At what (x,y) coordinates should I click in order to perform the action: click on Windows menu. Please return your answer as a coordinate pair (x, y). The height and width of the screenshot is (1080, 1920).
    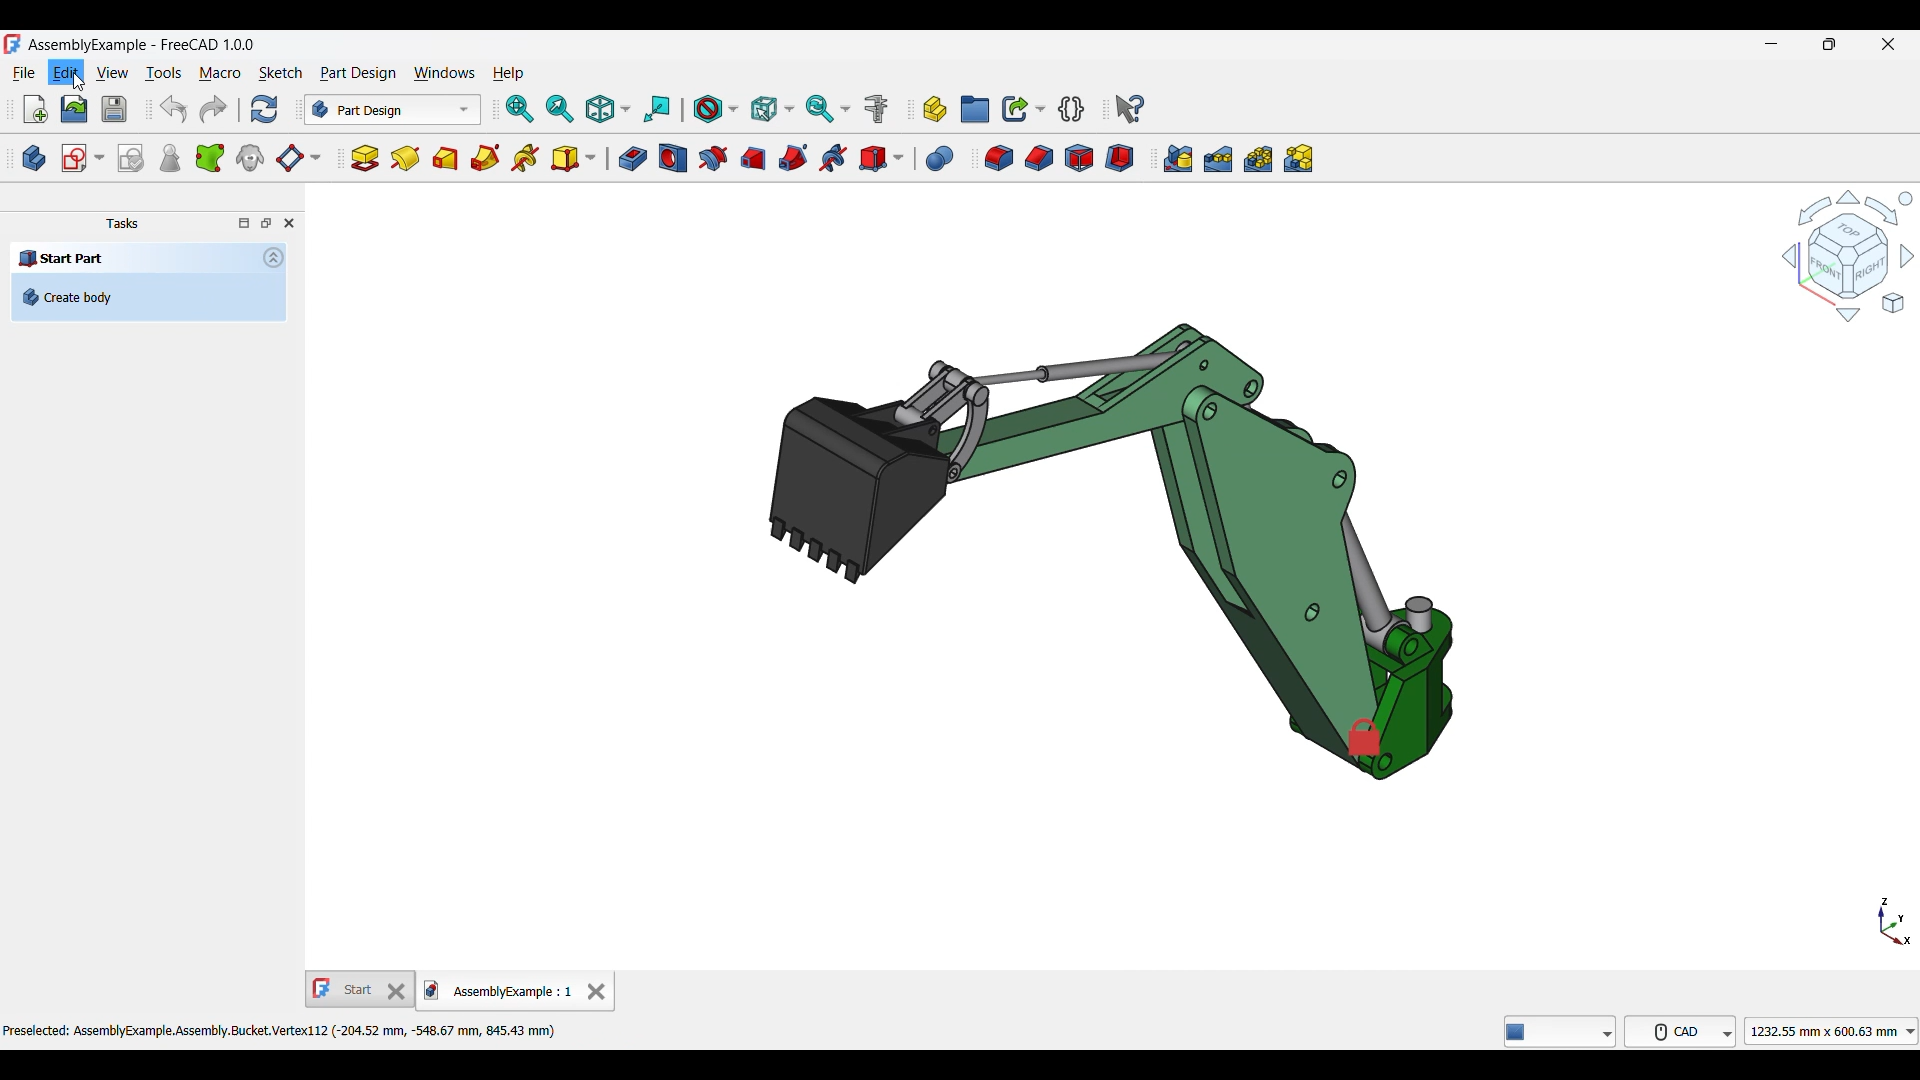
    Looking at the image, I should click on (445, 74).